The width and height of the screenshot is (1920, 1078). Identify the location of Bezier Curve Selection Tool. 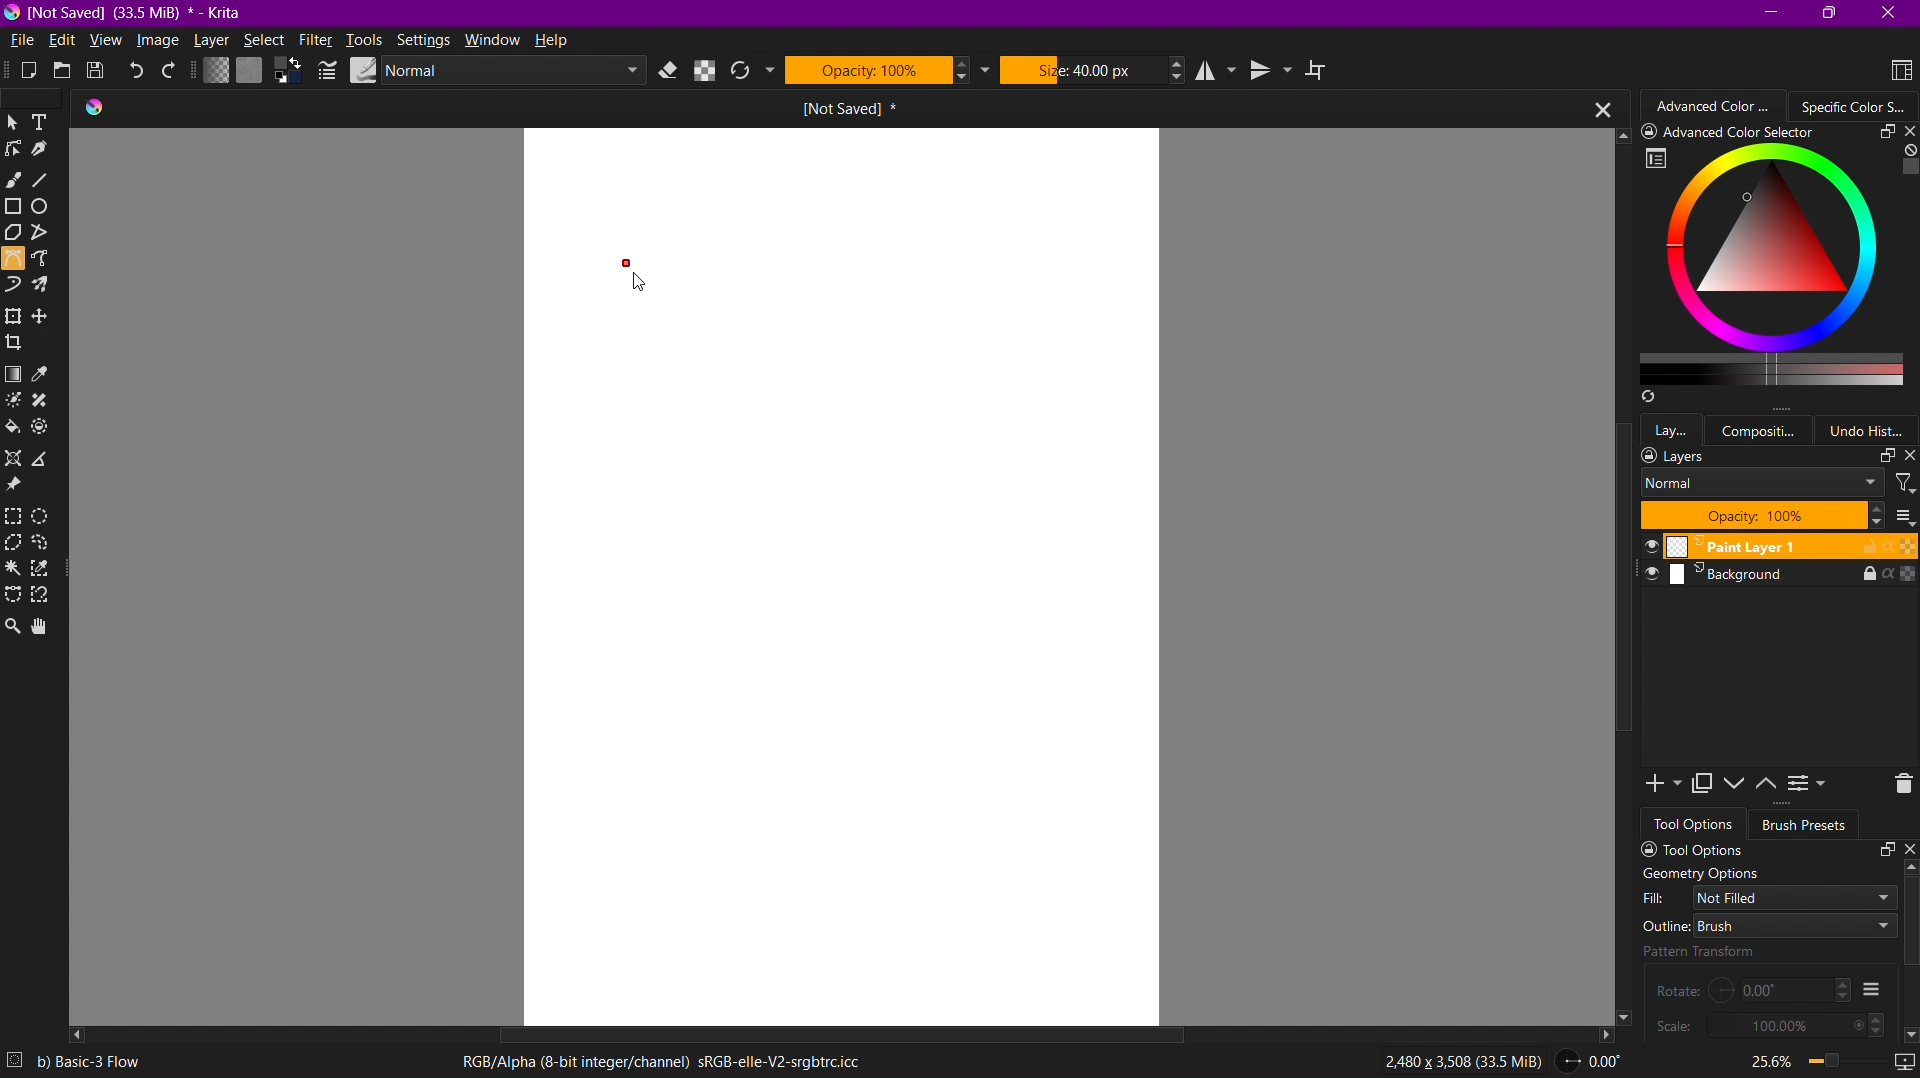
(14, 596).